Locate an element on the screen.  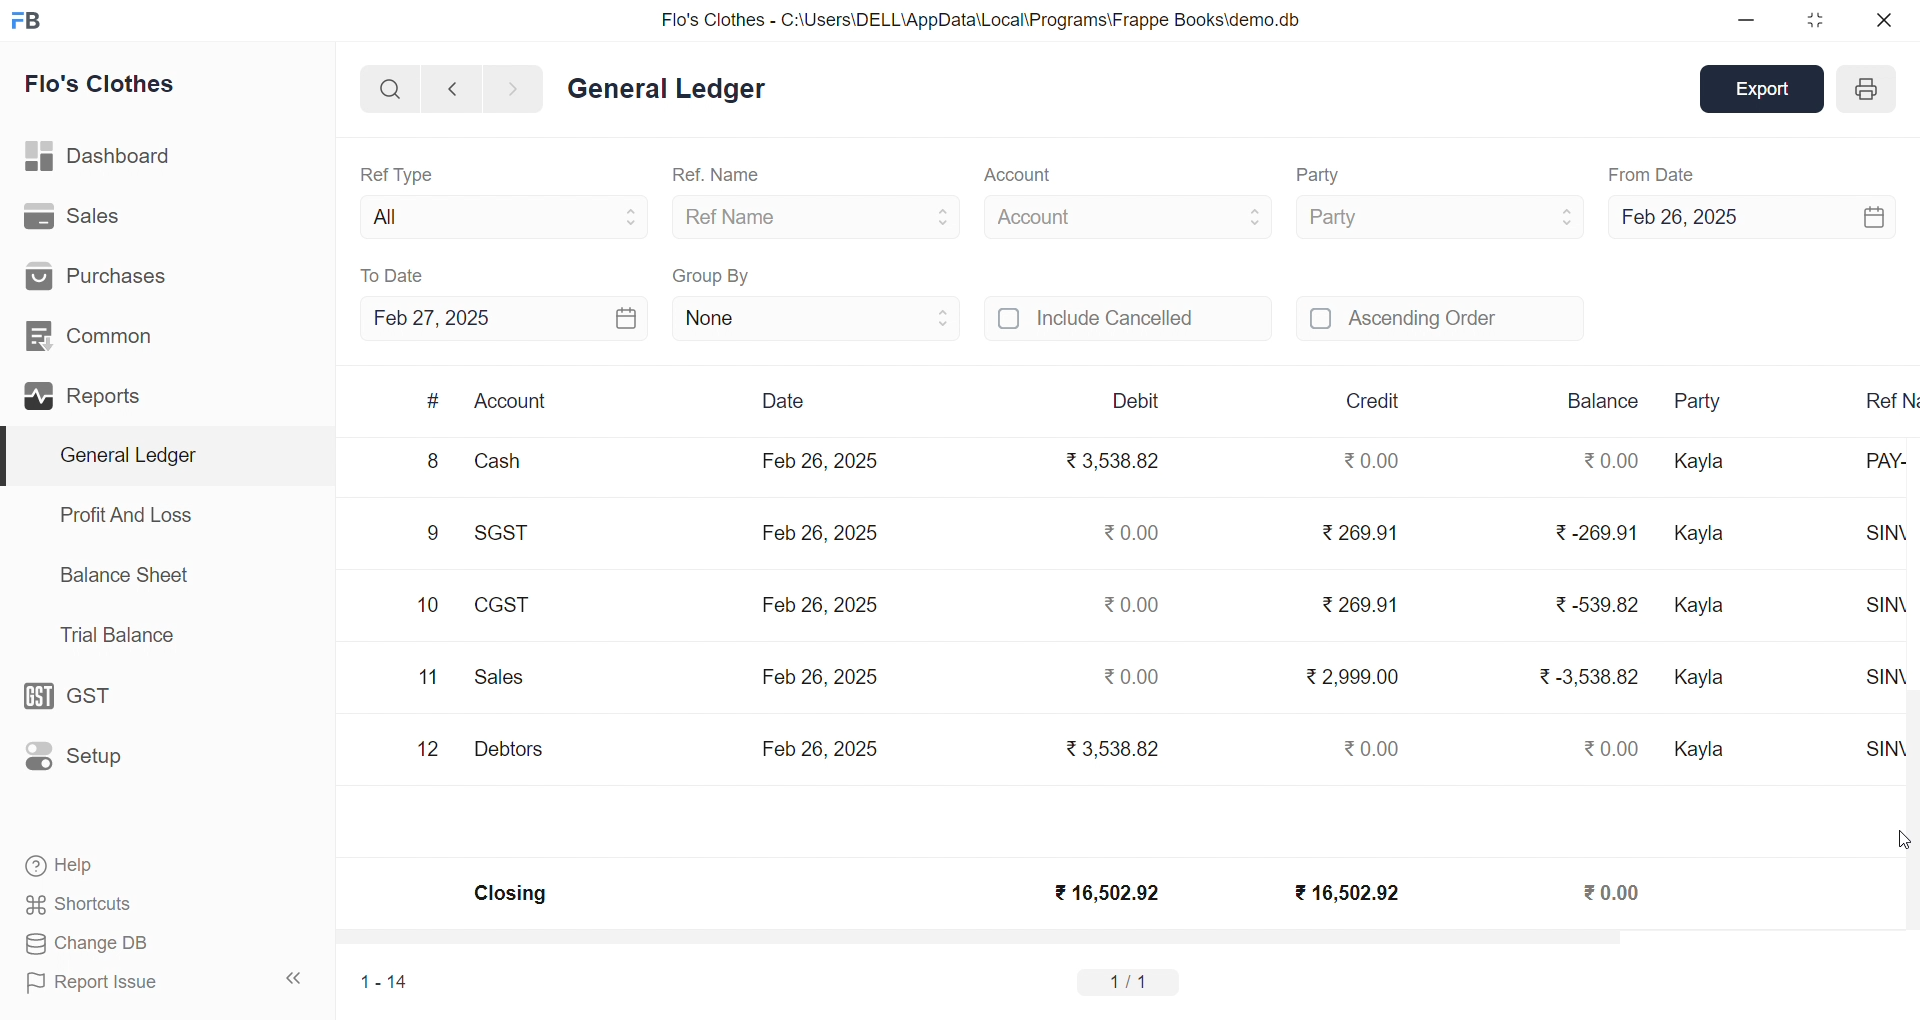
SINV- is located at coordinates (1883, 613).